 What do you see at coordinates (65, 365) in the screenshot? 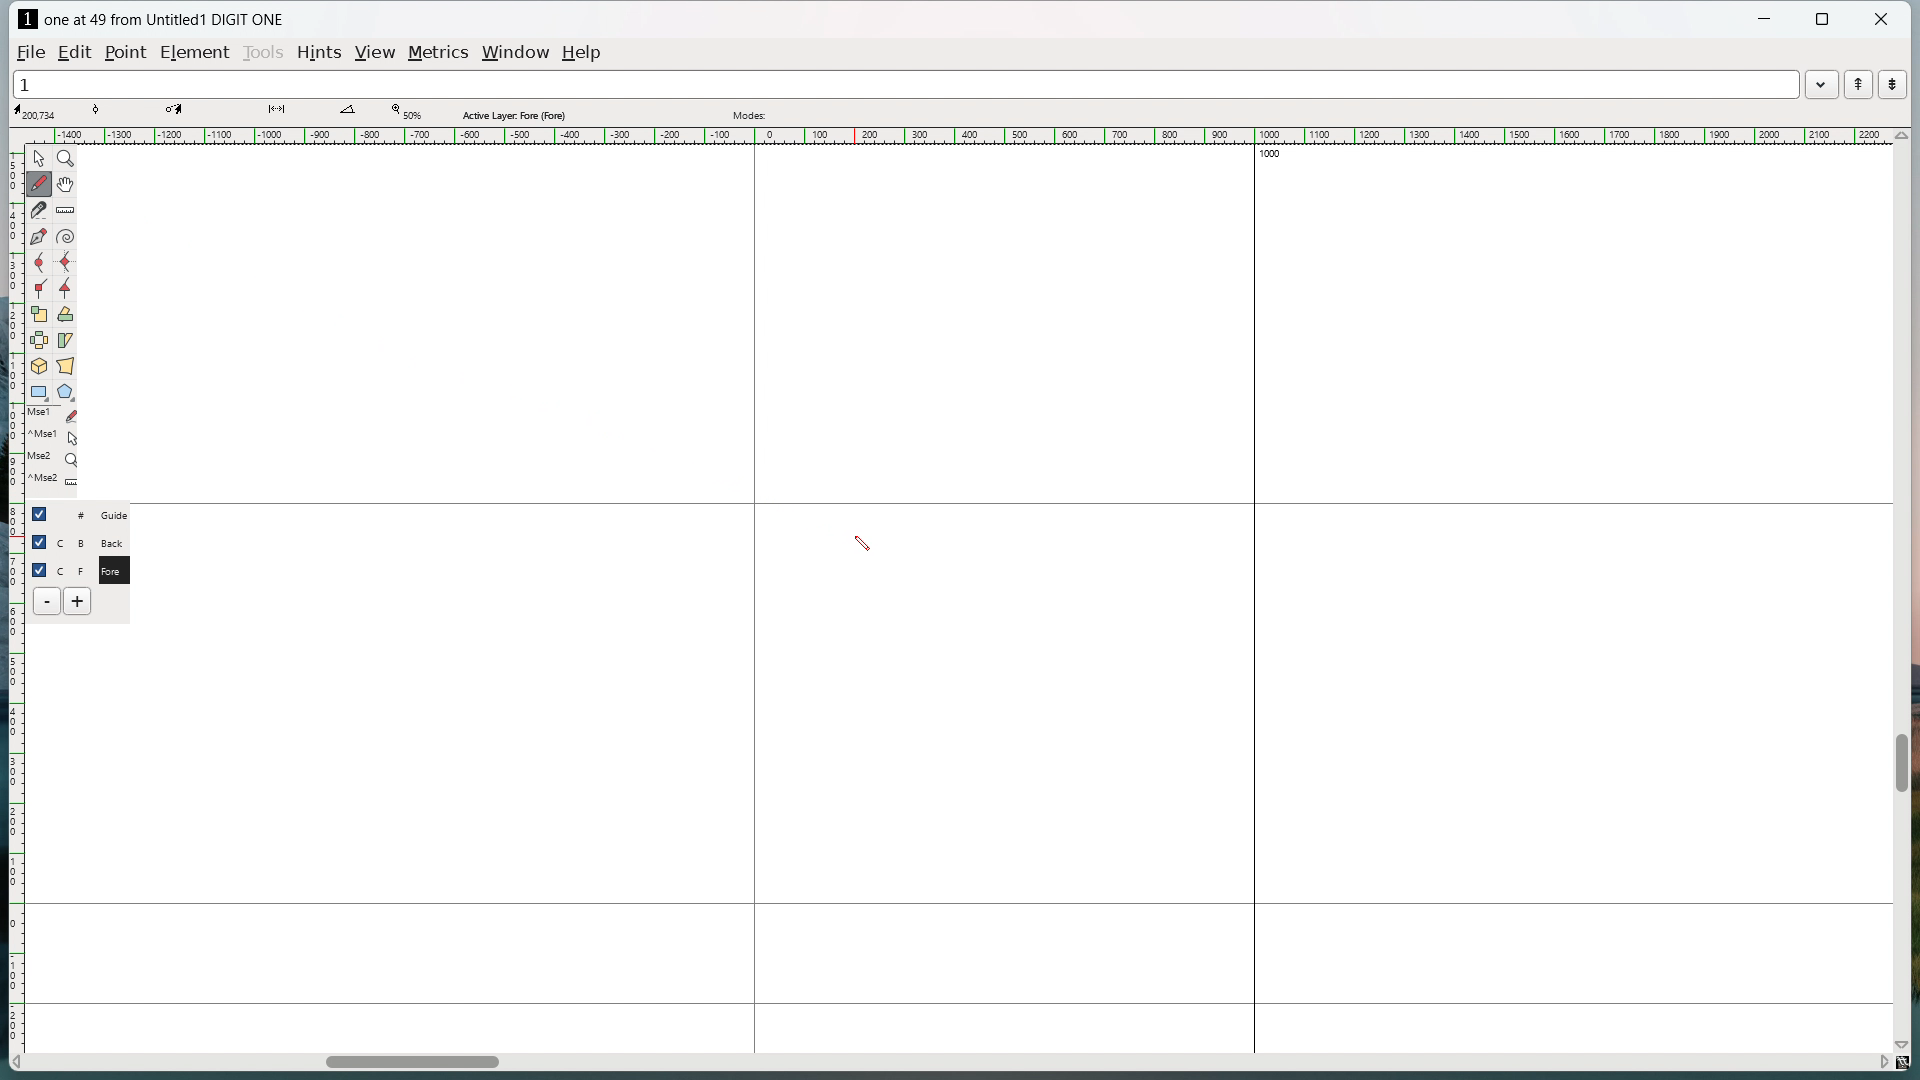
I see `perspective transformation` at bounding box center [65, 365].